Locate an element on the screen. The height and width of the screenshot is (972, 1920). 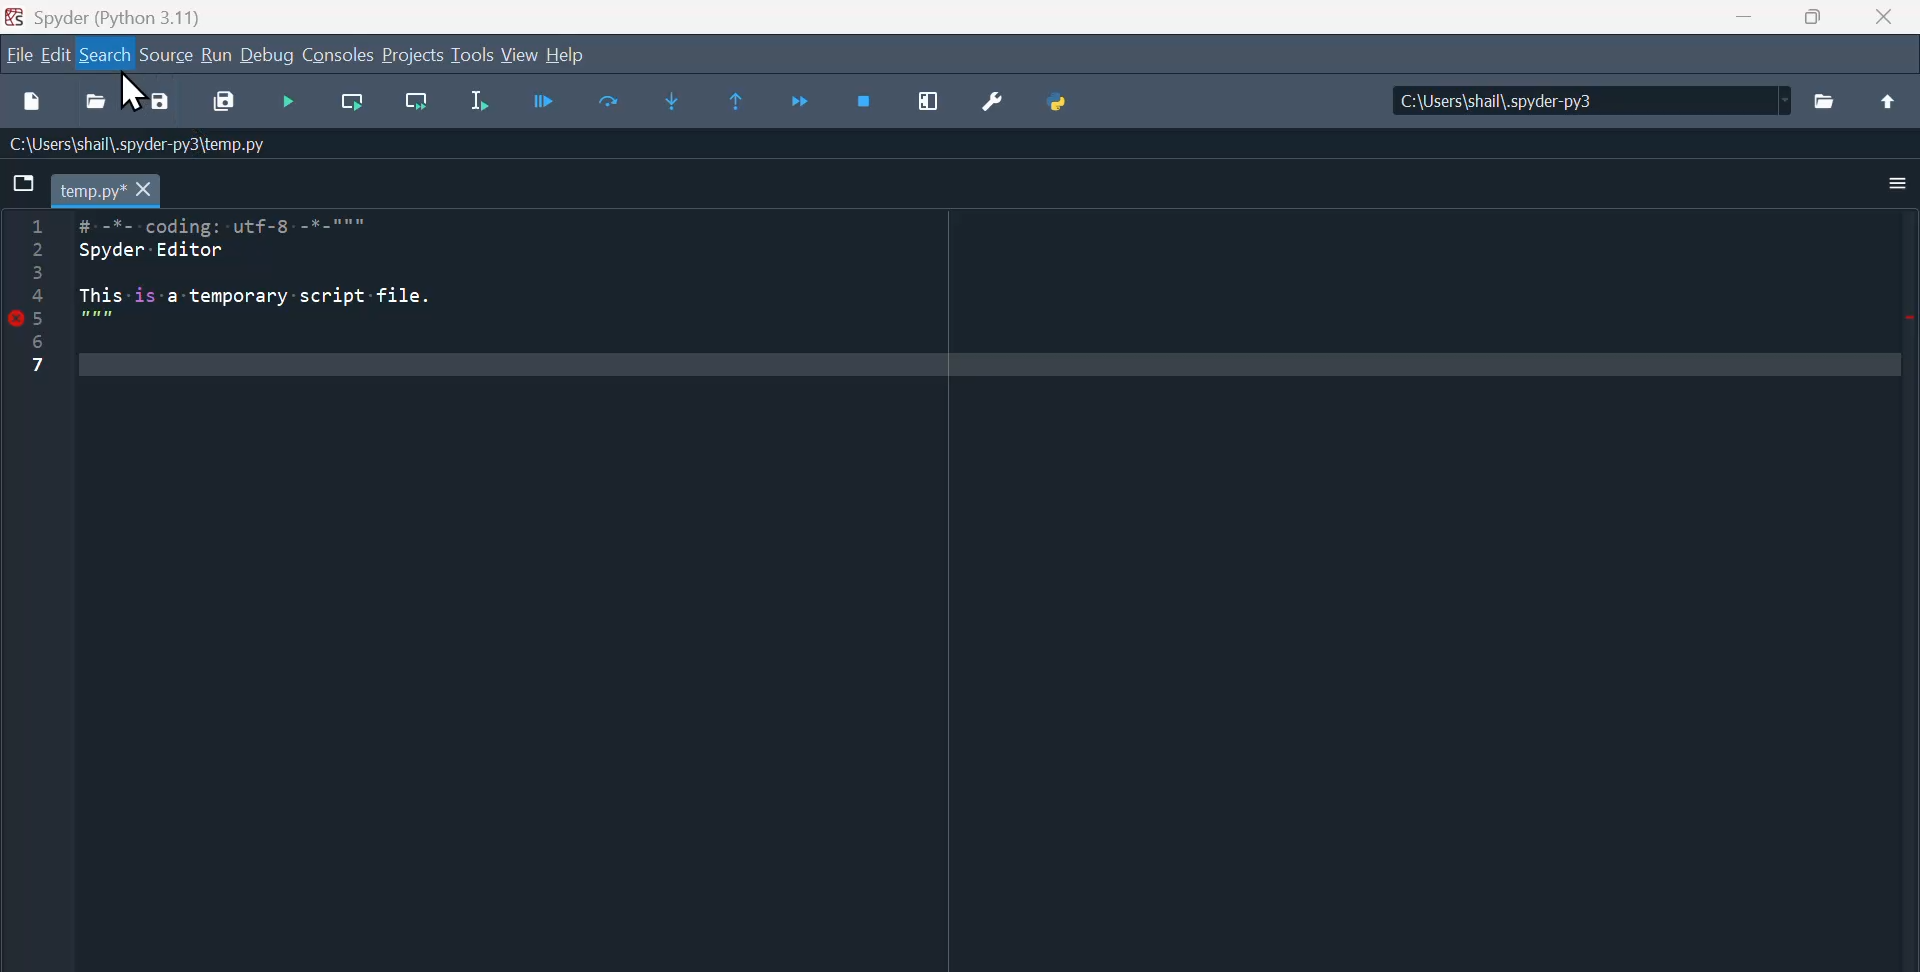
Continue execution until next function is located at coordinates (804, 100).